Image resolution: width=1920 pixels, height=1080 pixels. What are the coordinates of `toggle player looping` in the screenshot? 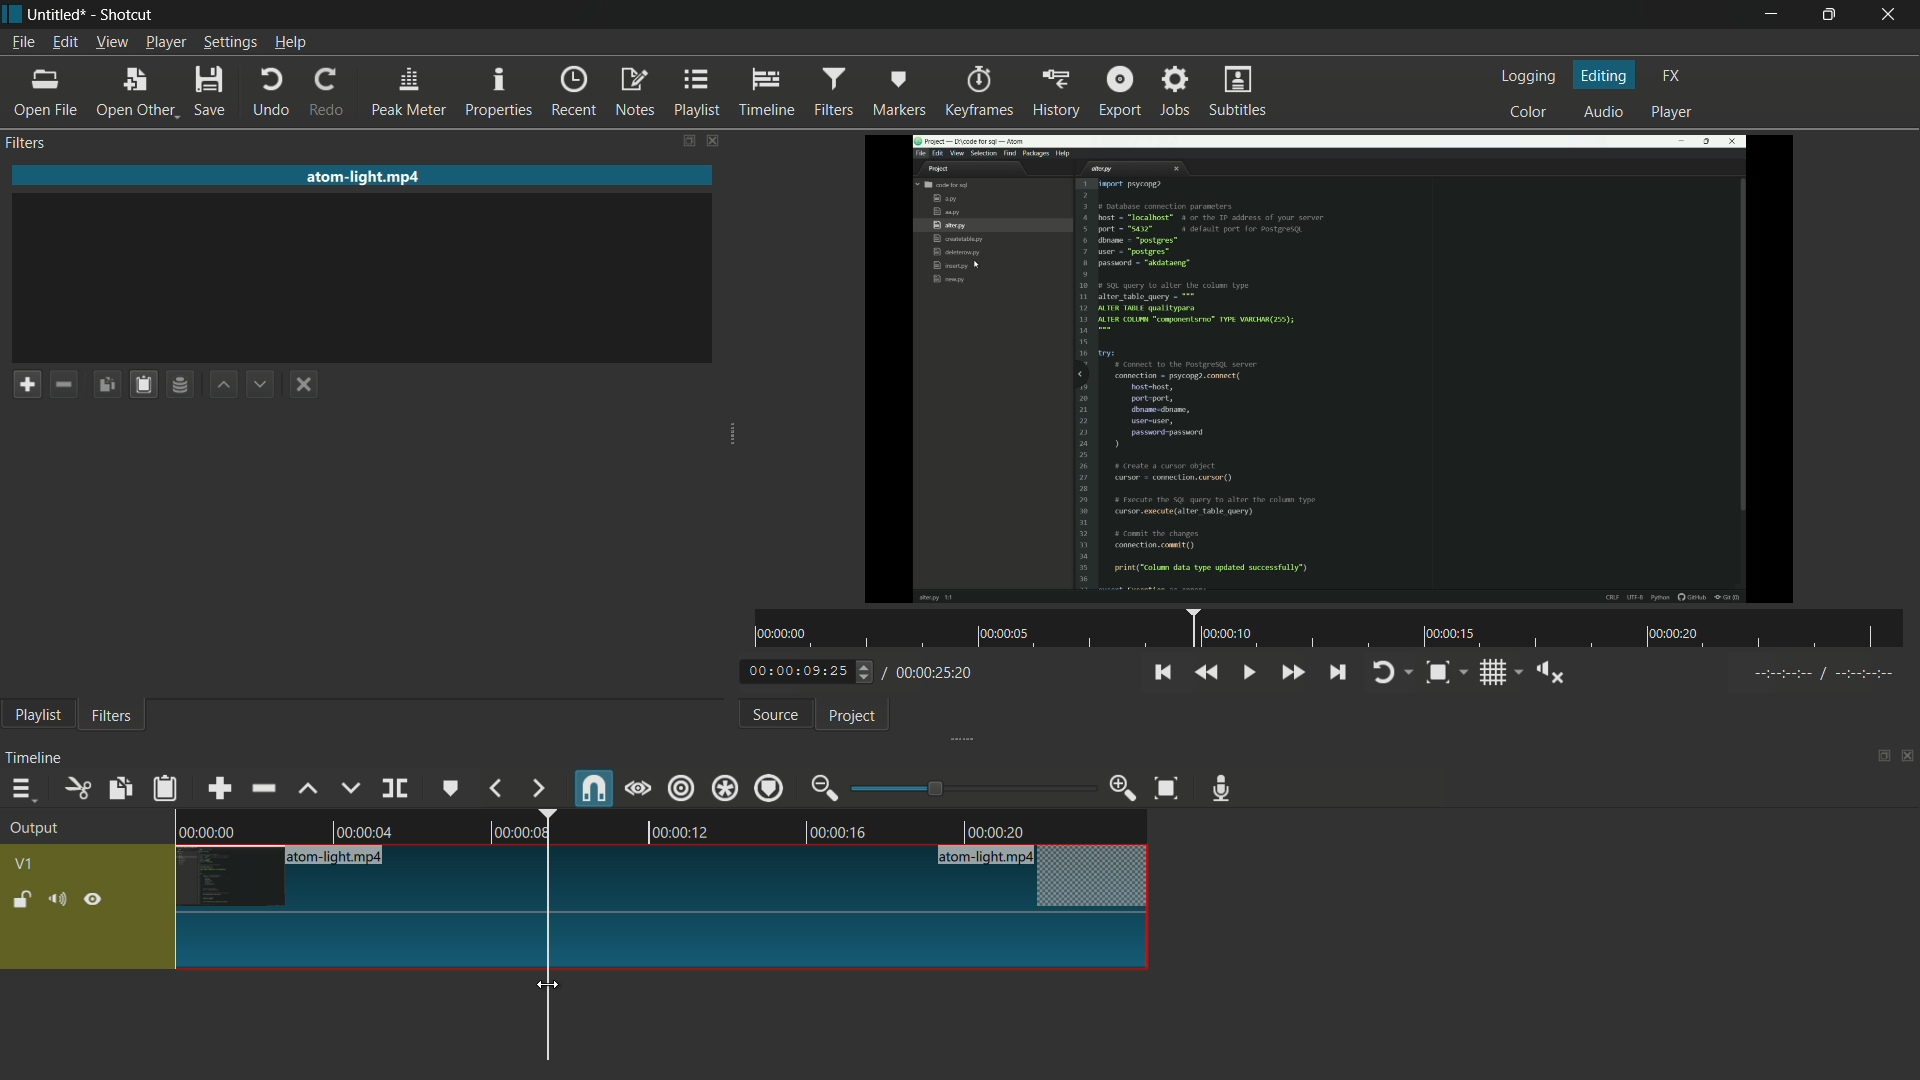 It's located at (1393, 672).